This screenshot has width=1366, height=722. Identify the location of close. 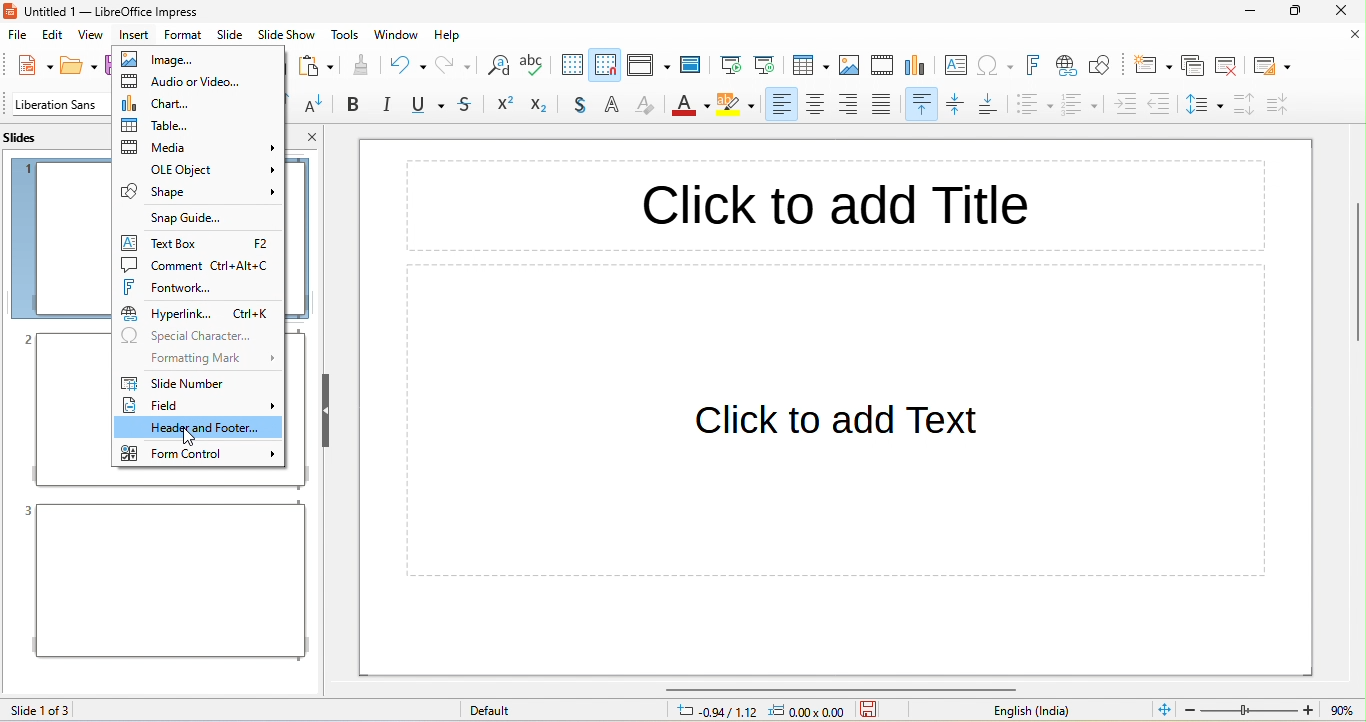
(1340, 12).